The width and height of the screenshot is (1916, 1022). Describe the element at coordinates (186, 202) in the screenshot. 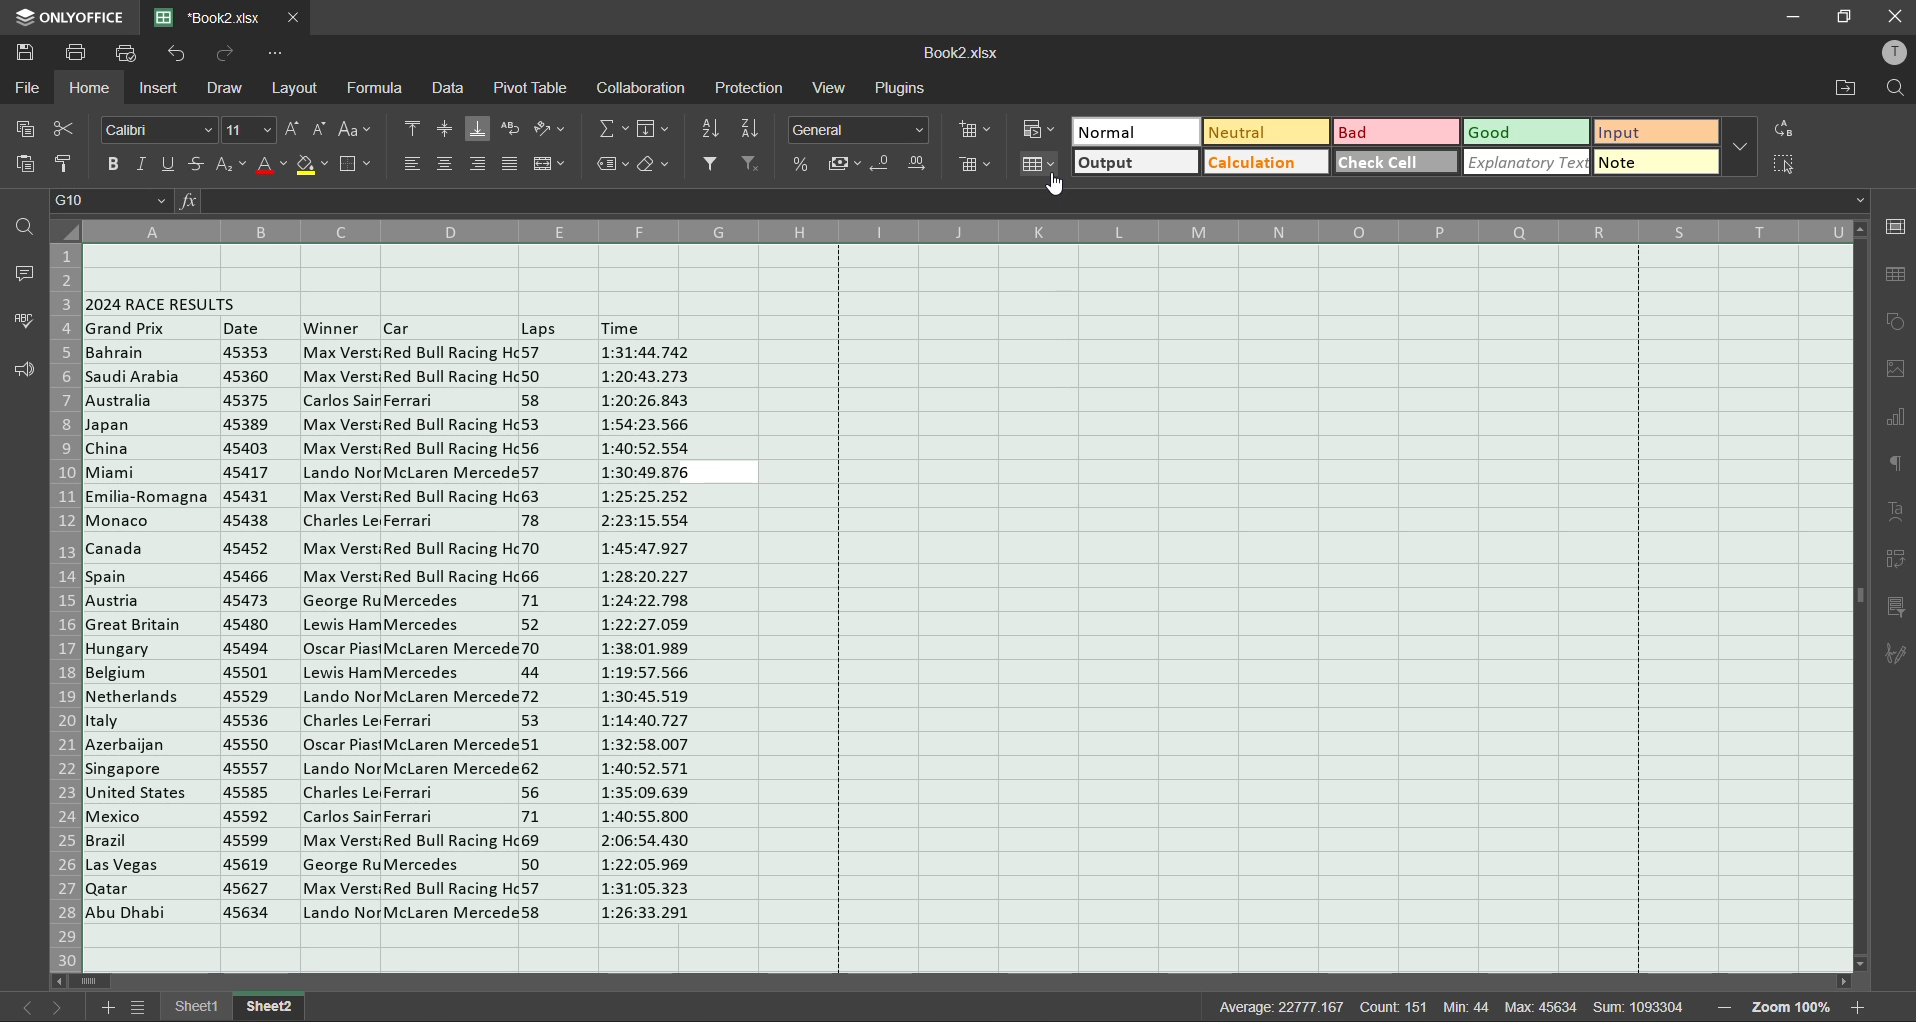

I see `fx` at that location.